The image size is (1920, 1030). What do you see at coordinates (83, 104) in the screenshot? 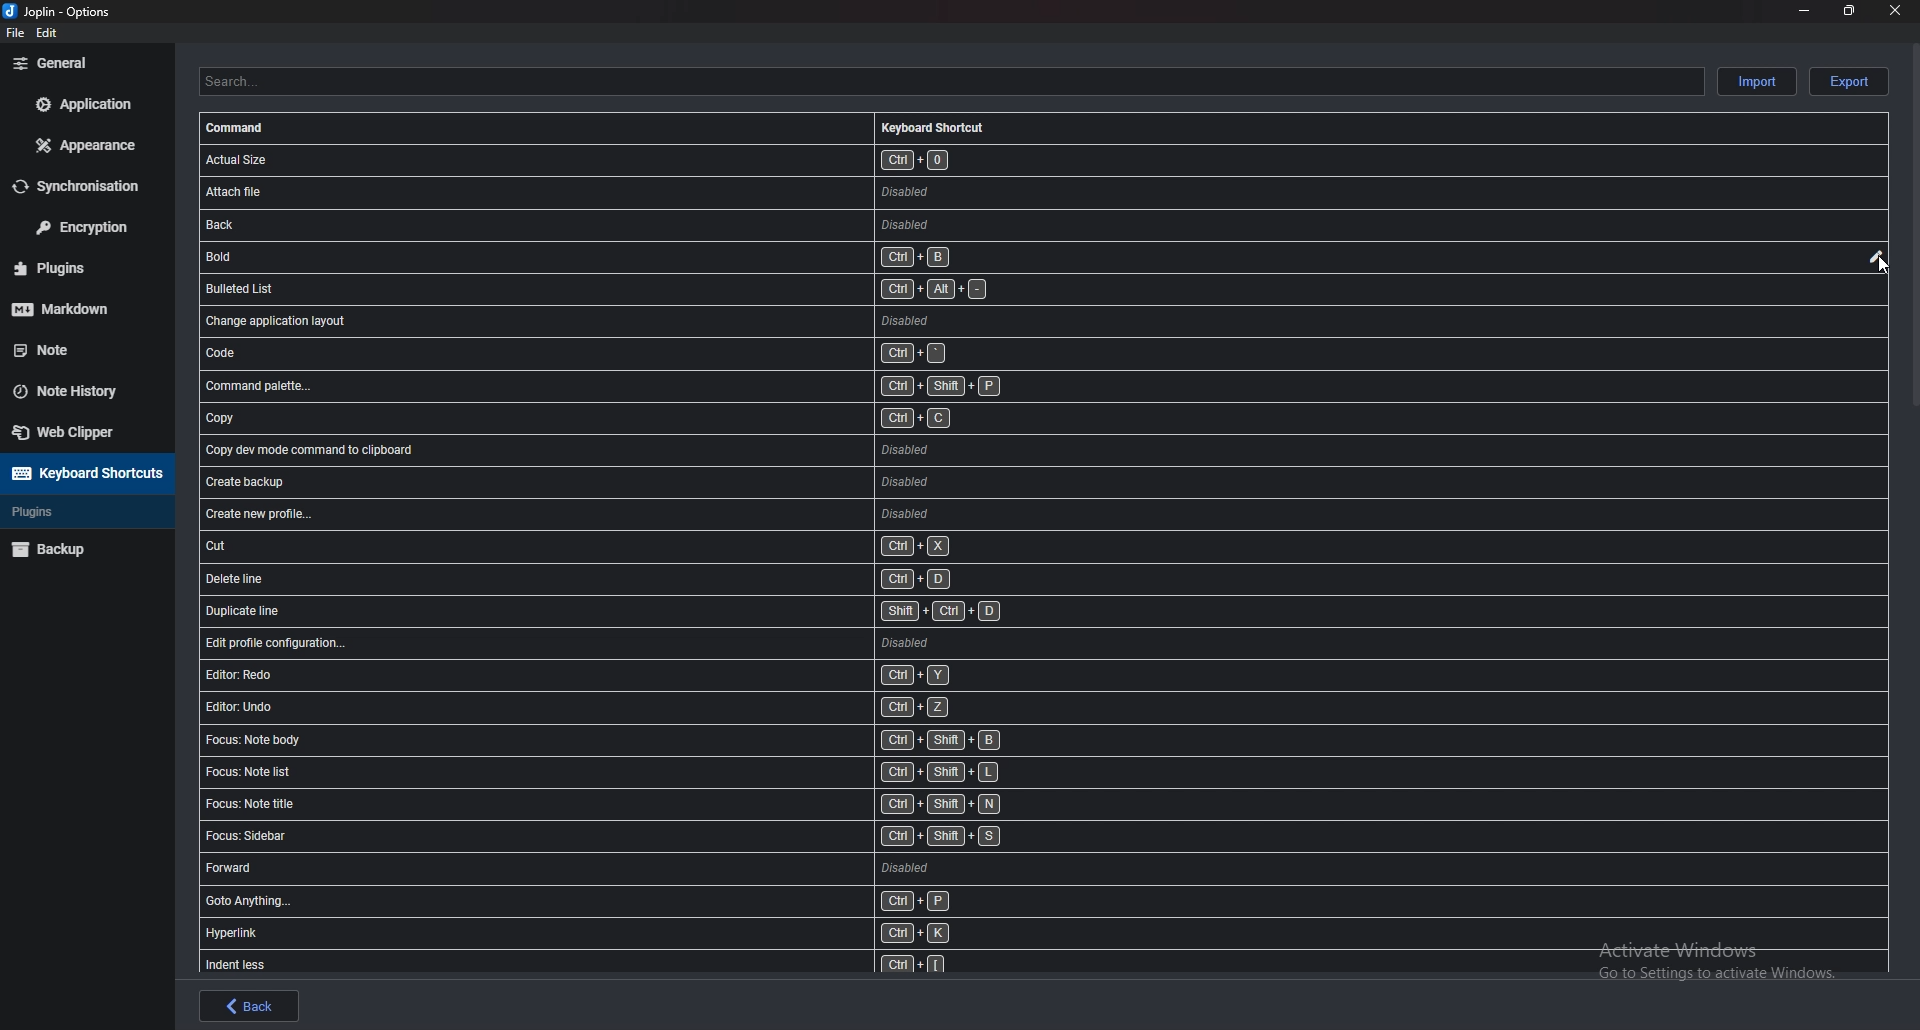
I see `Application` at bounding box center [83, 104].